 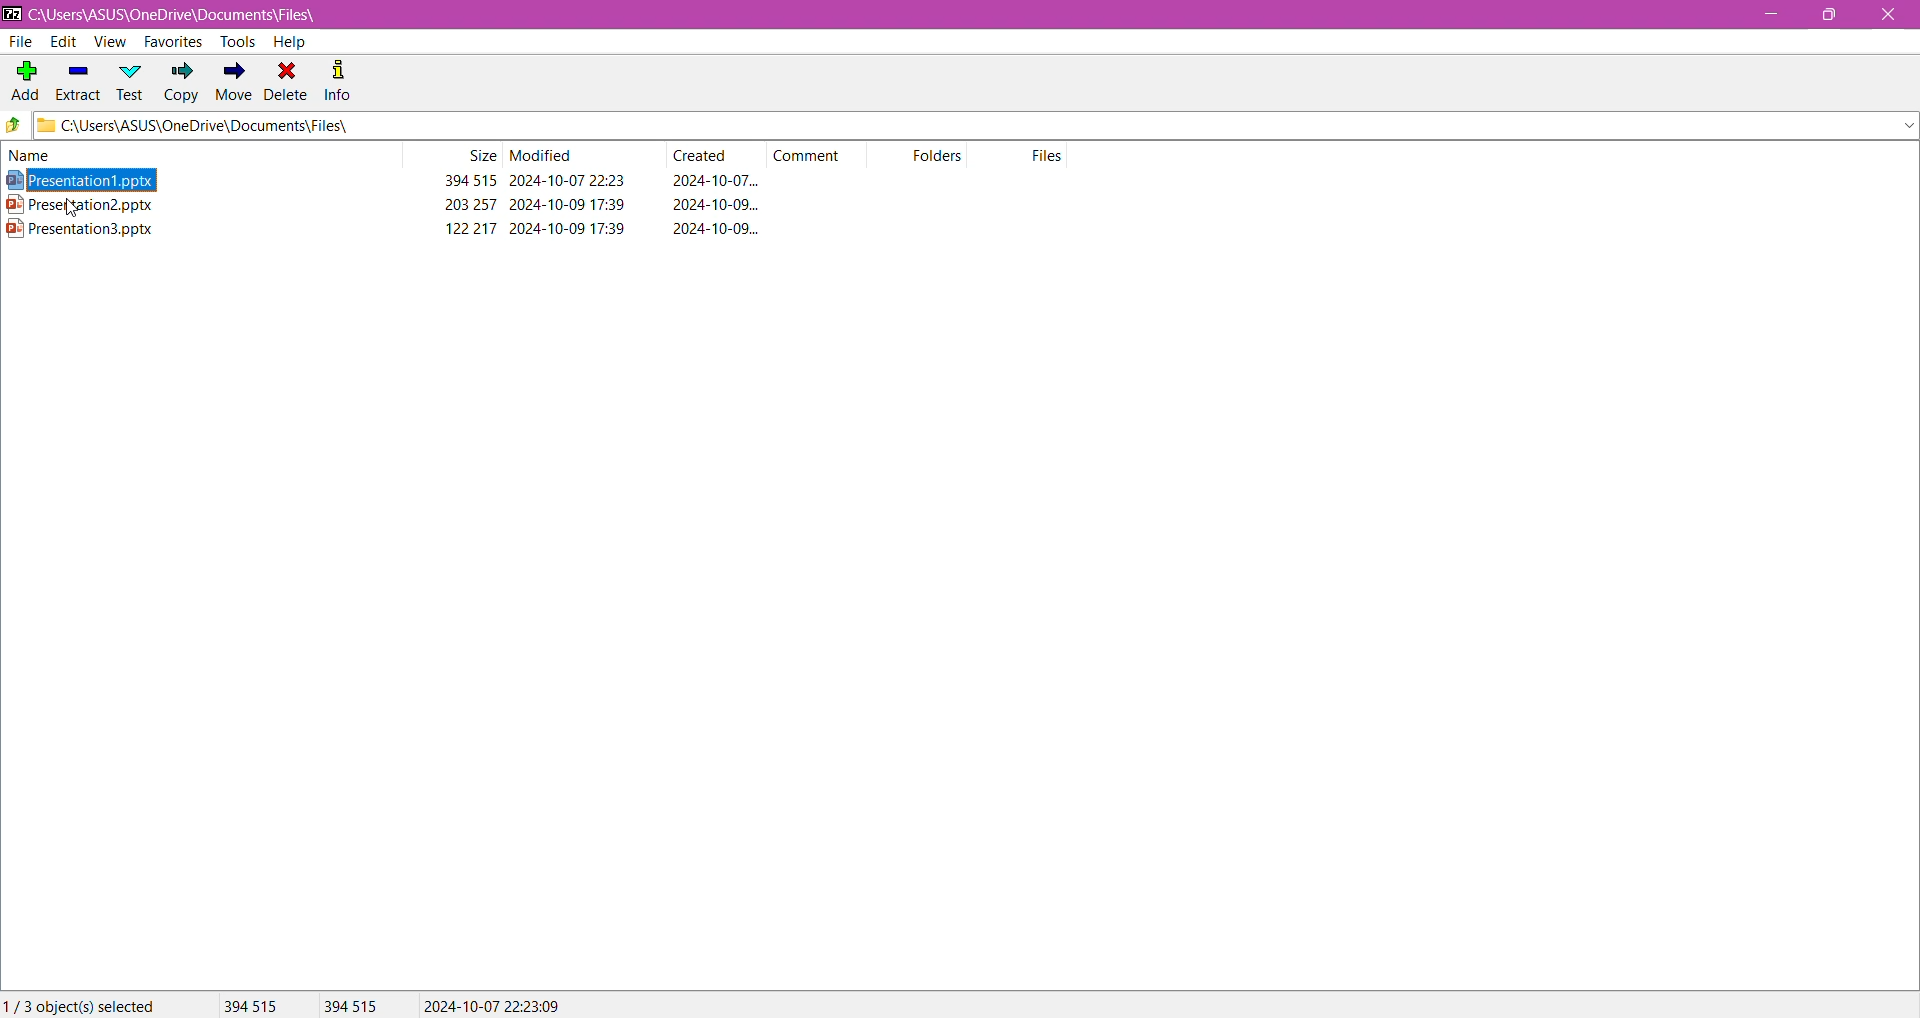 What do you see at coordinates (72, 211) in the screenshot?
I see `cursor` at bounding box center [72, 211].